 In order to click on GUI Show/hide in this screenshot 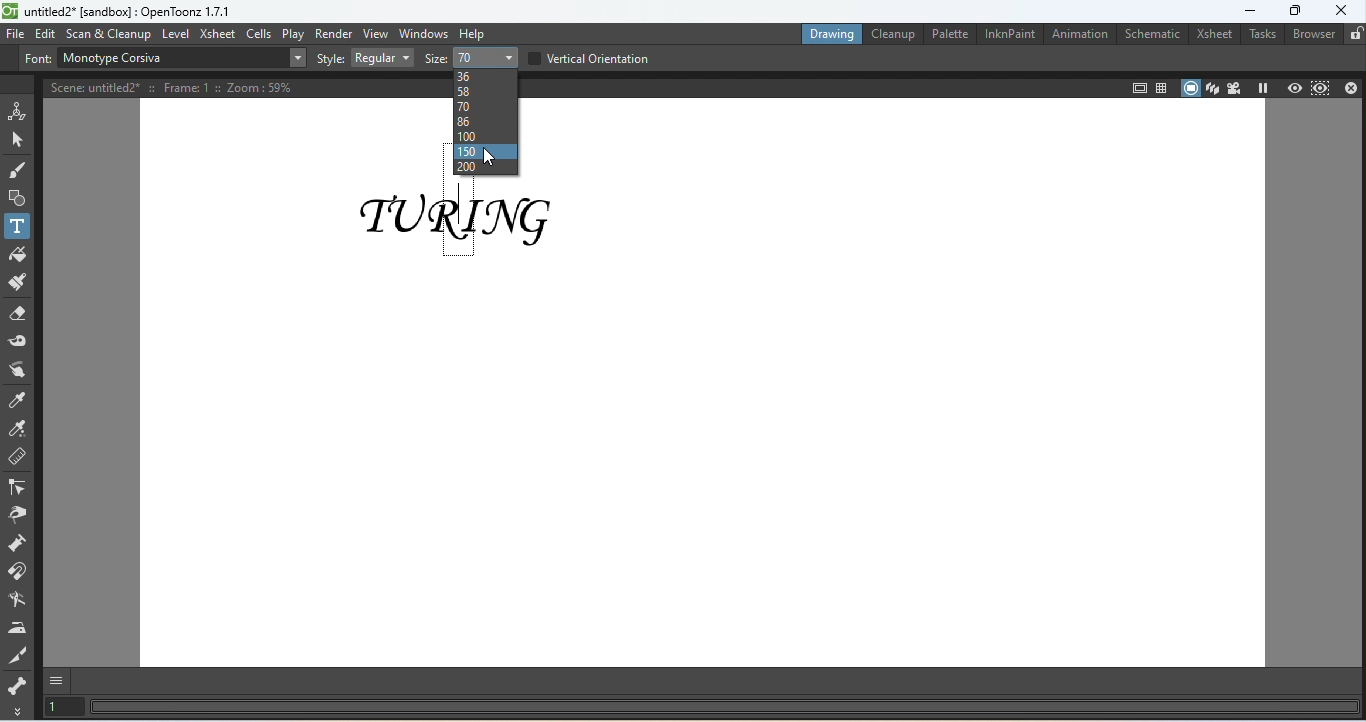, I will do `click(61, 682)`.